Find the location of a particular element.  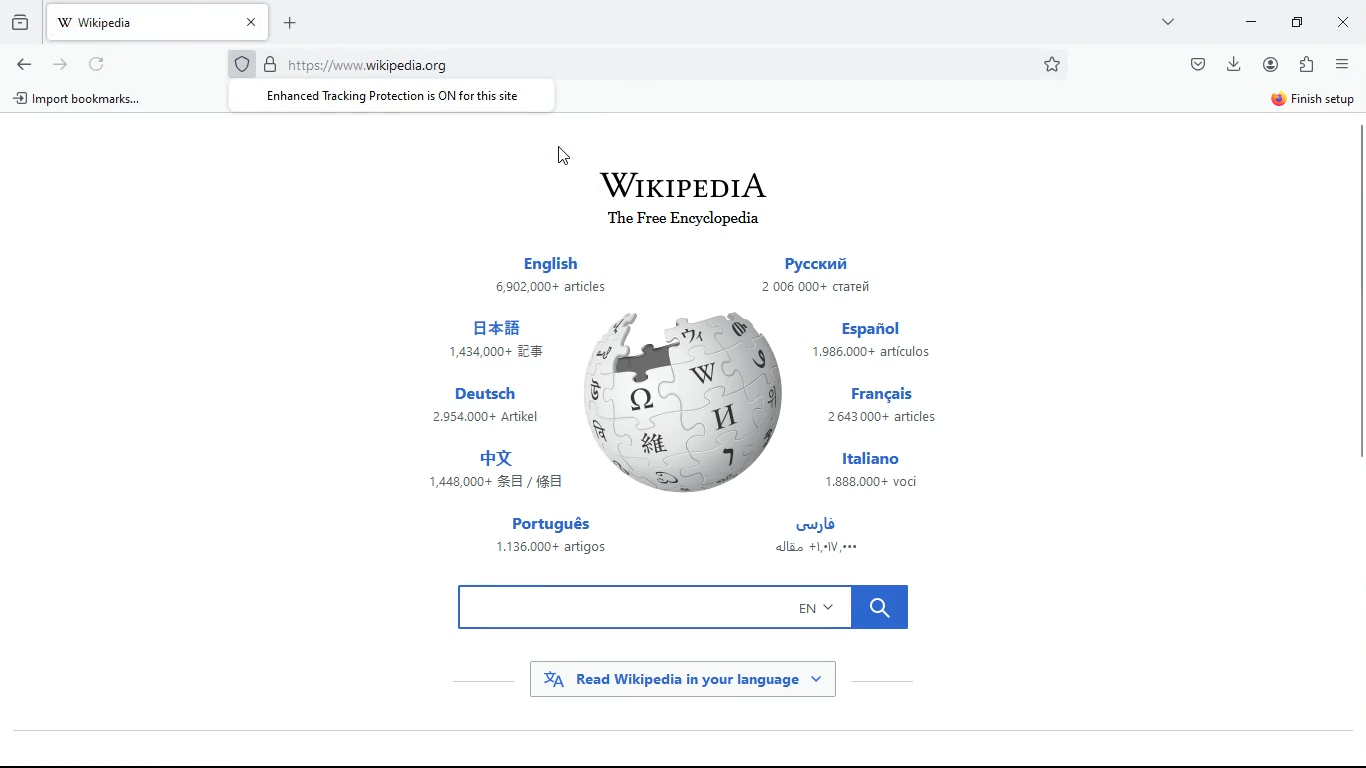

english is located at coordinates (550, 269).